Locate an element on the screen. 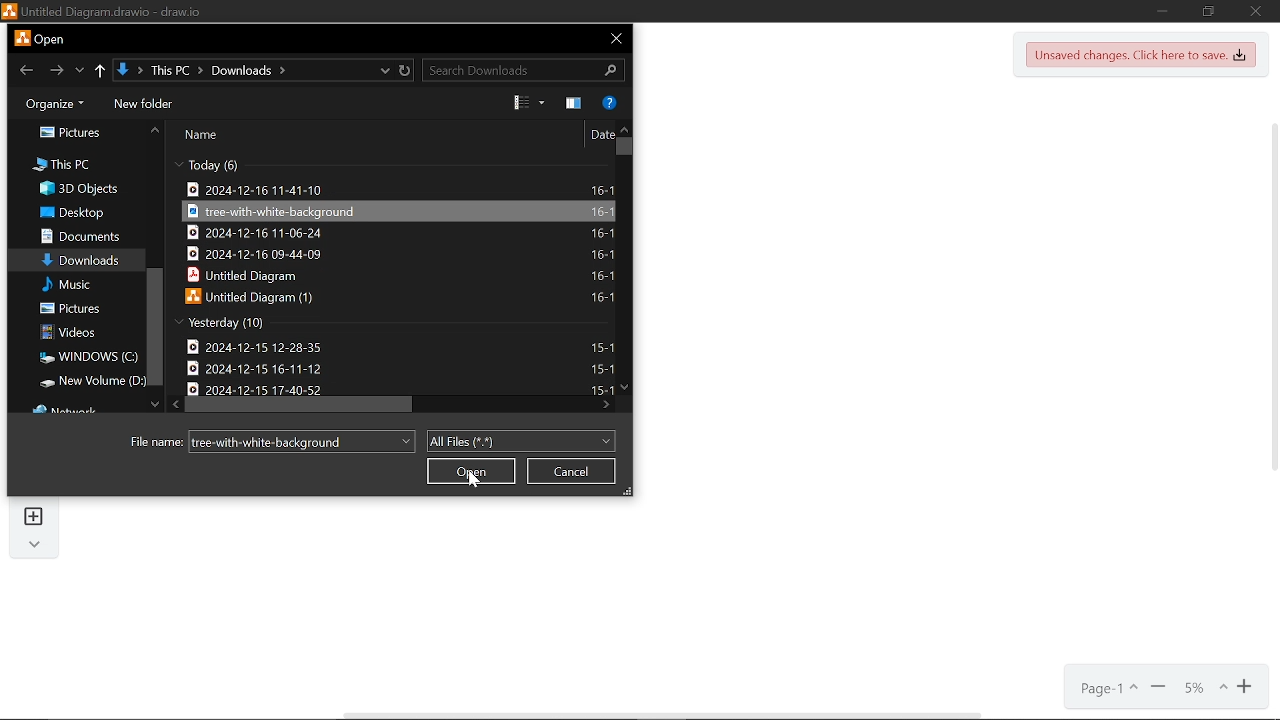 Image resolution: width=1280 pixels, height=720 pixels. cancel is located at coordinates (571, 472).